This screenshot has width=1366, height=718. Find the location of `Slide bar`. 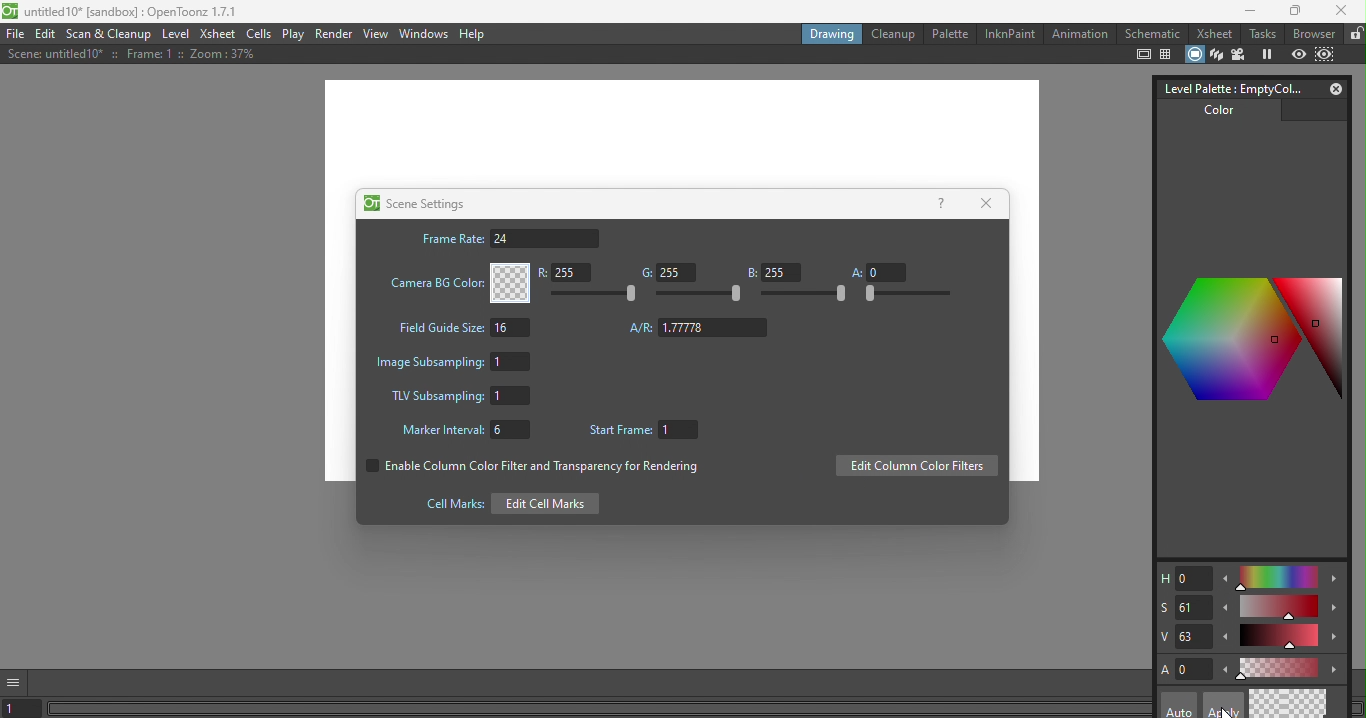

Slide bar is located at coordinates (700, 295).